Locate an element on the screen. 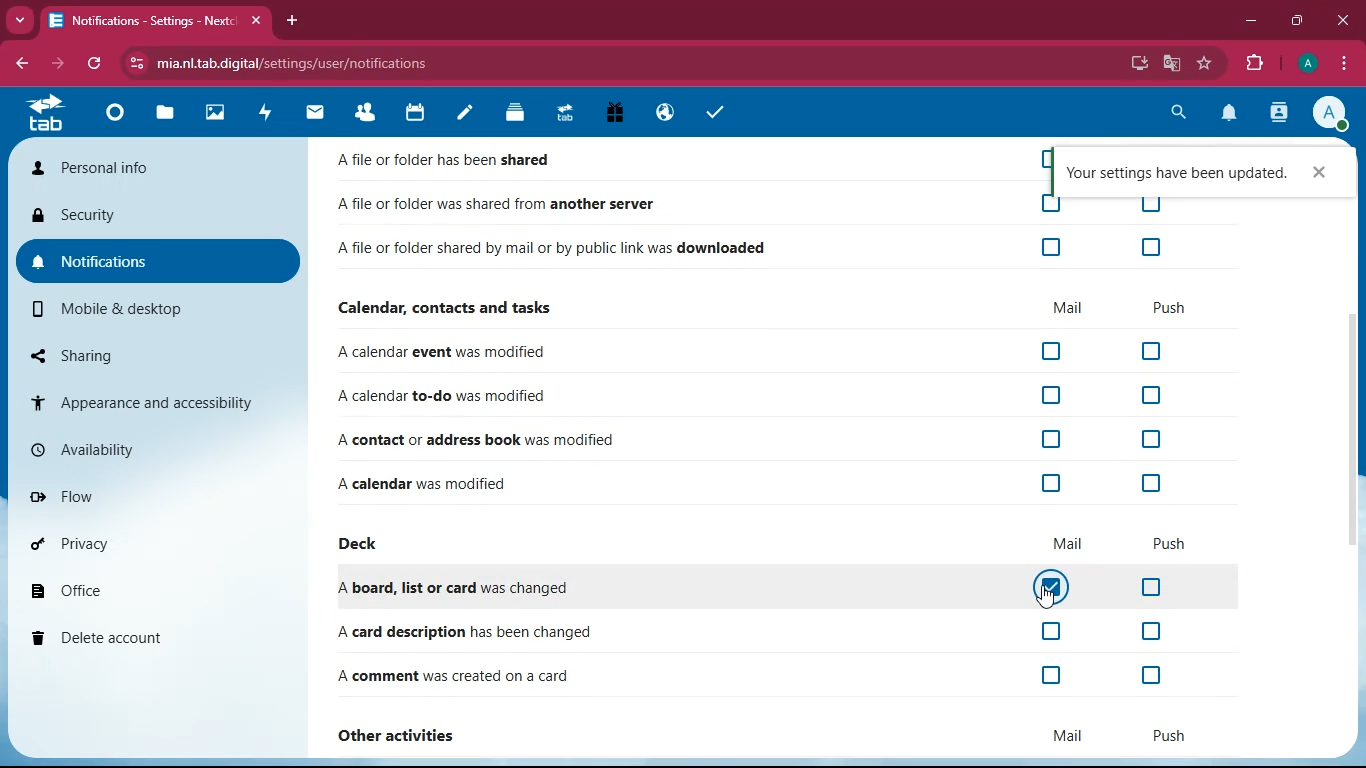 The image size is (1366, 768). refresh is located at coordinates (94, 64).